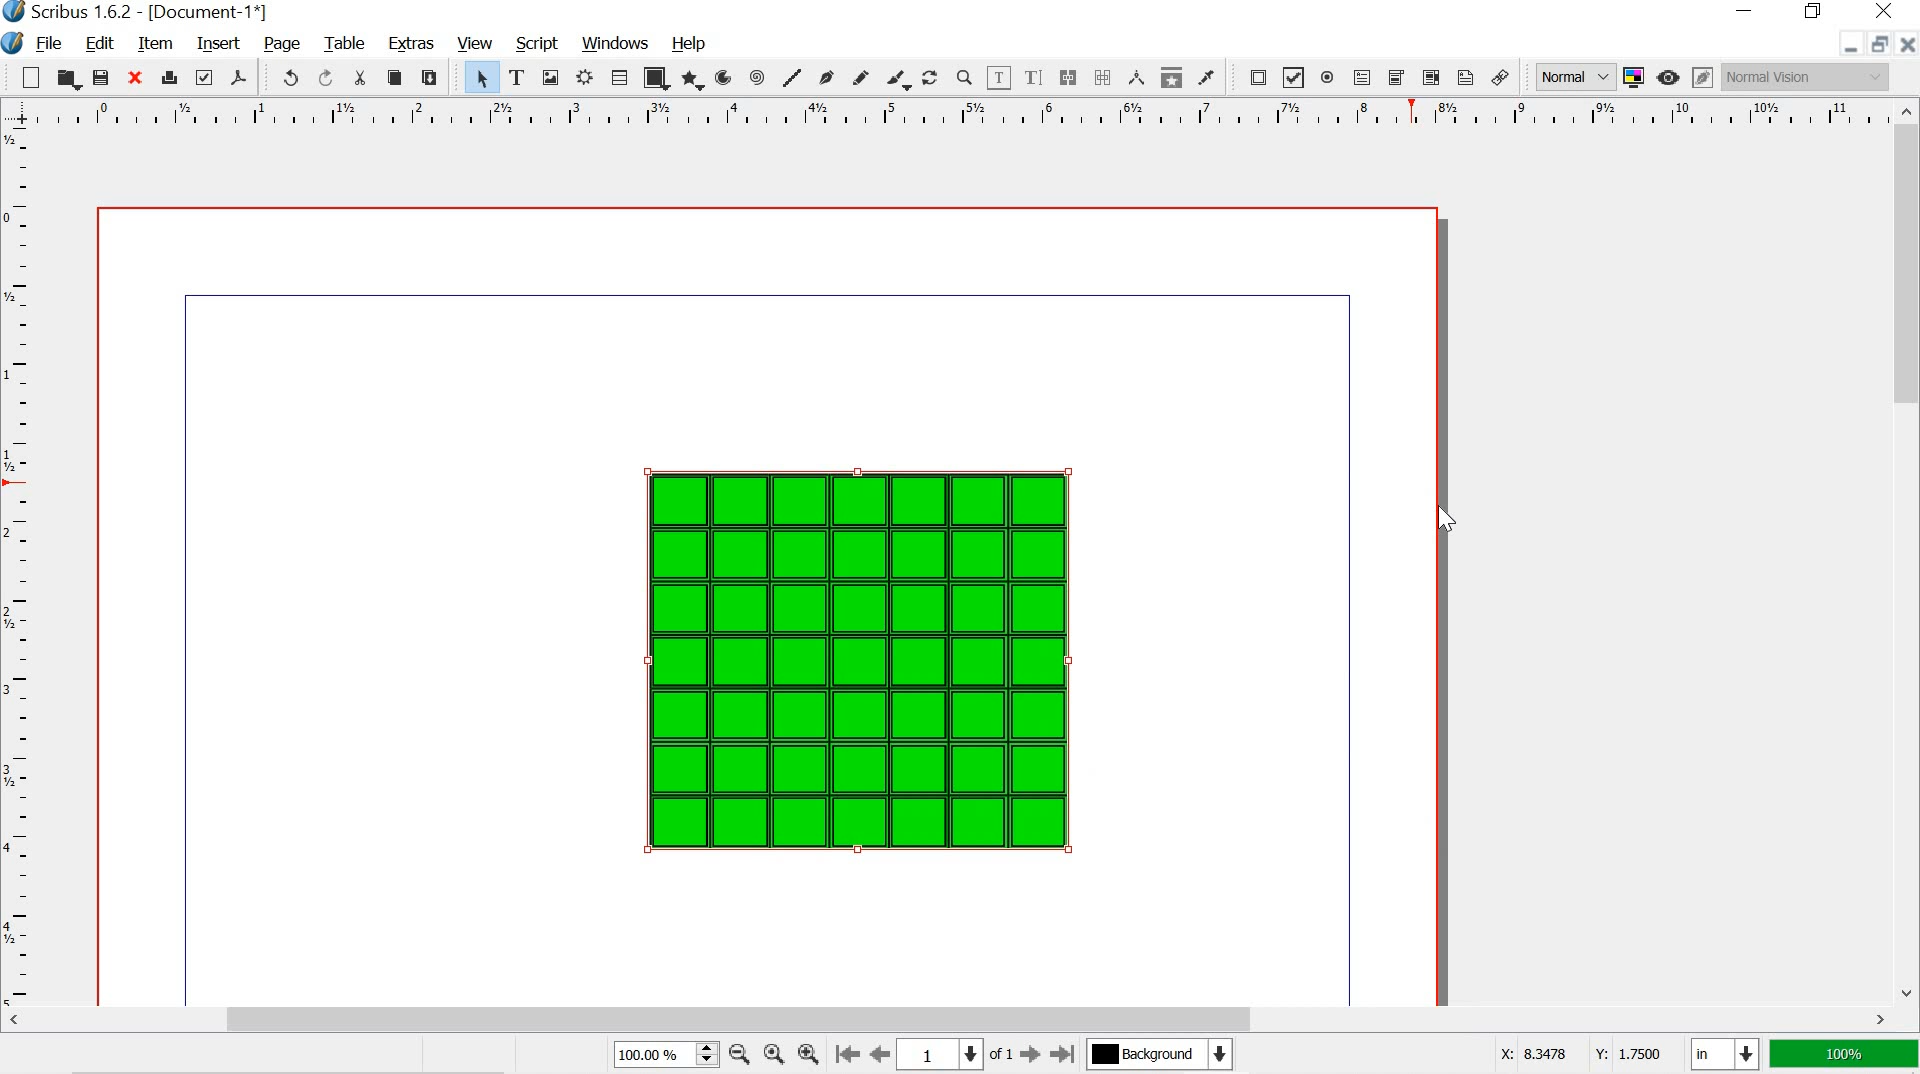 The width and height of the screenshot is (1920, 1074). What do you see at coordinates (1032, 77) in the screenshot?
I see `edit text with story editor` at bounding box center [1032, 77].